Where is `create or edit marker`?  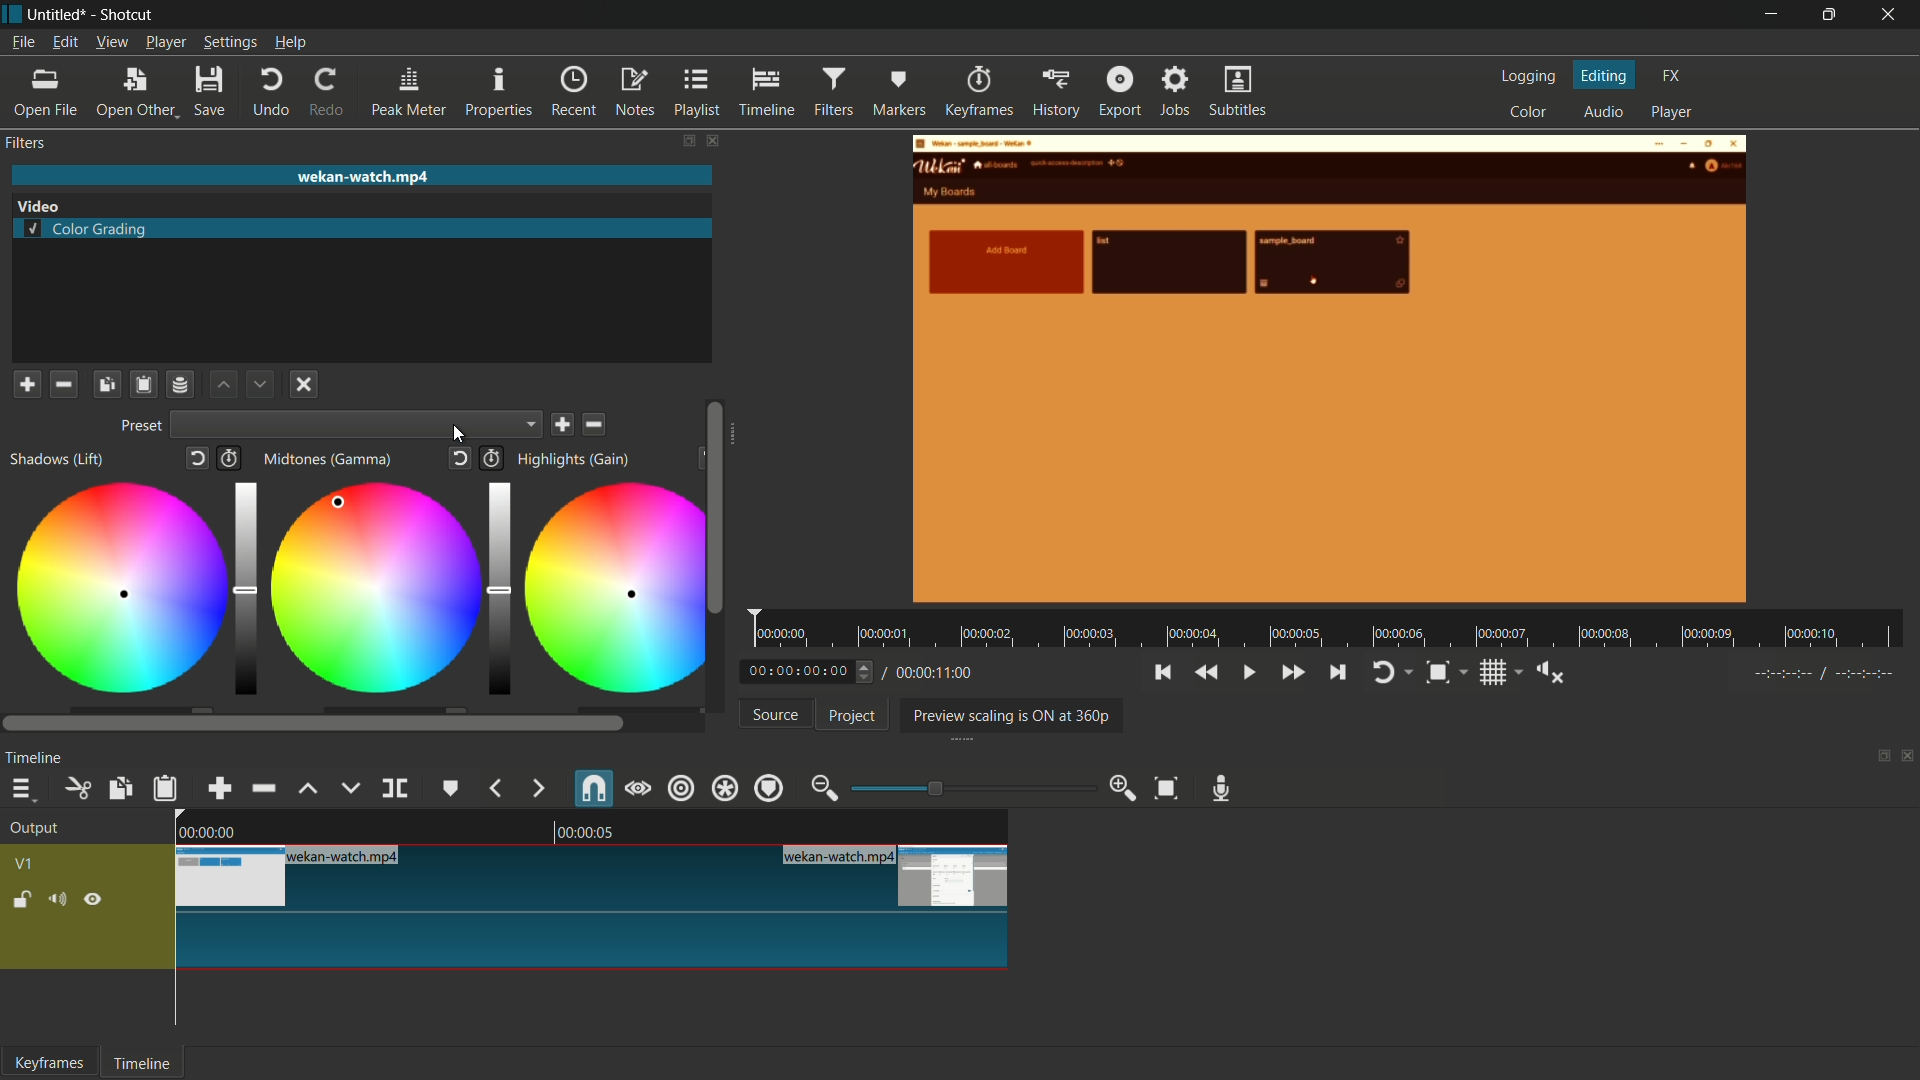 create or edit marker is located at coordinates (448, 788).